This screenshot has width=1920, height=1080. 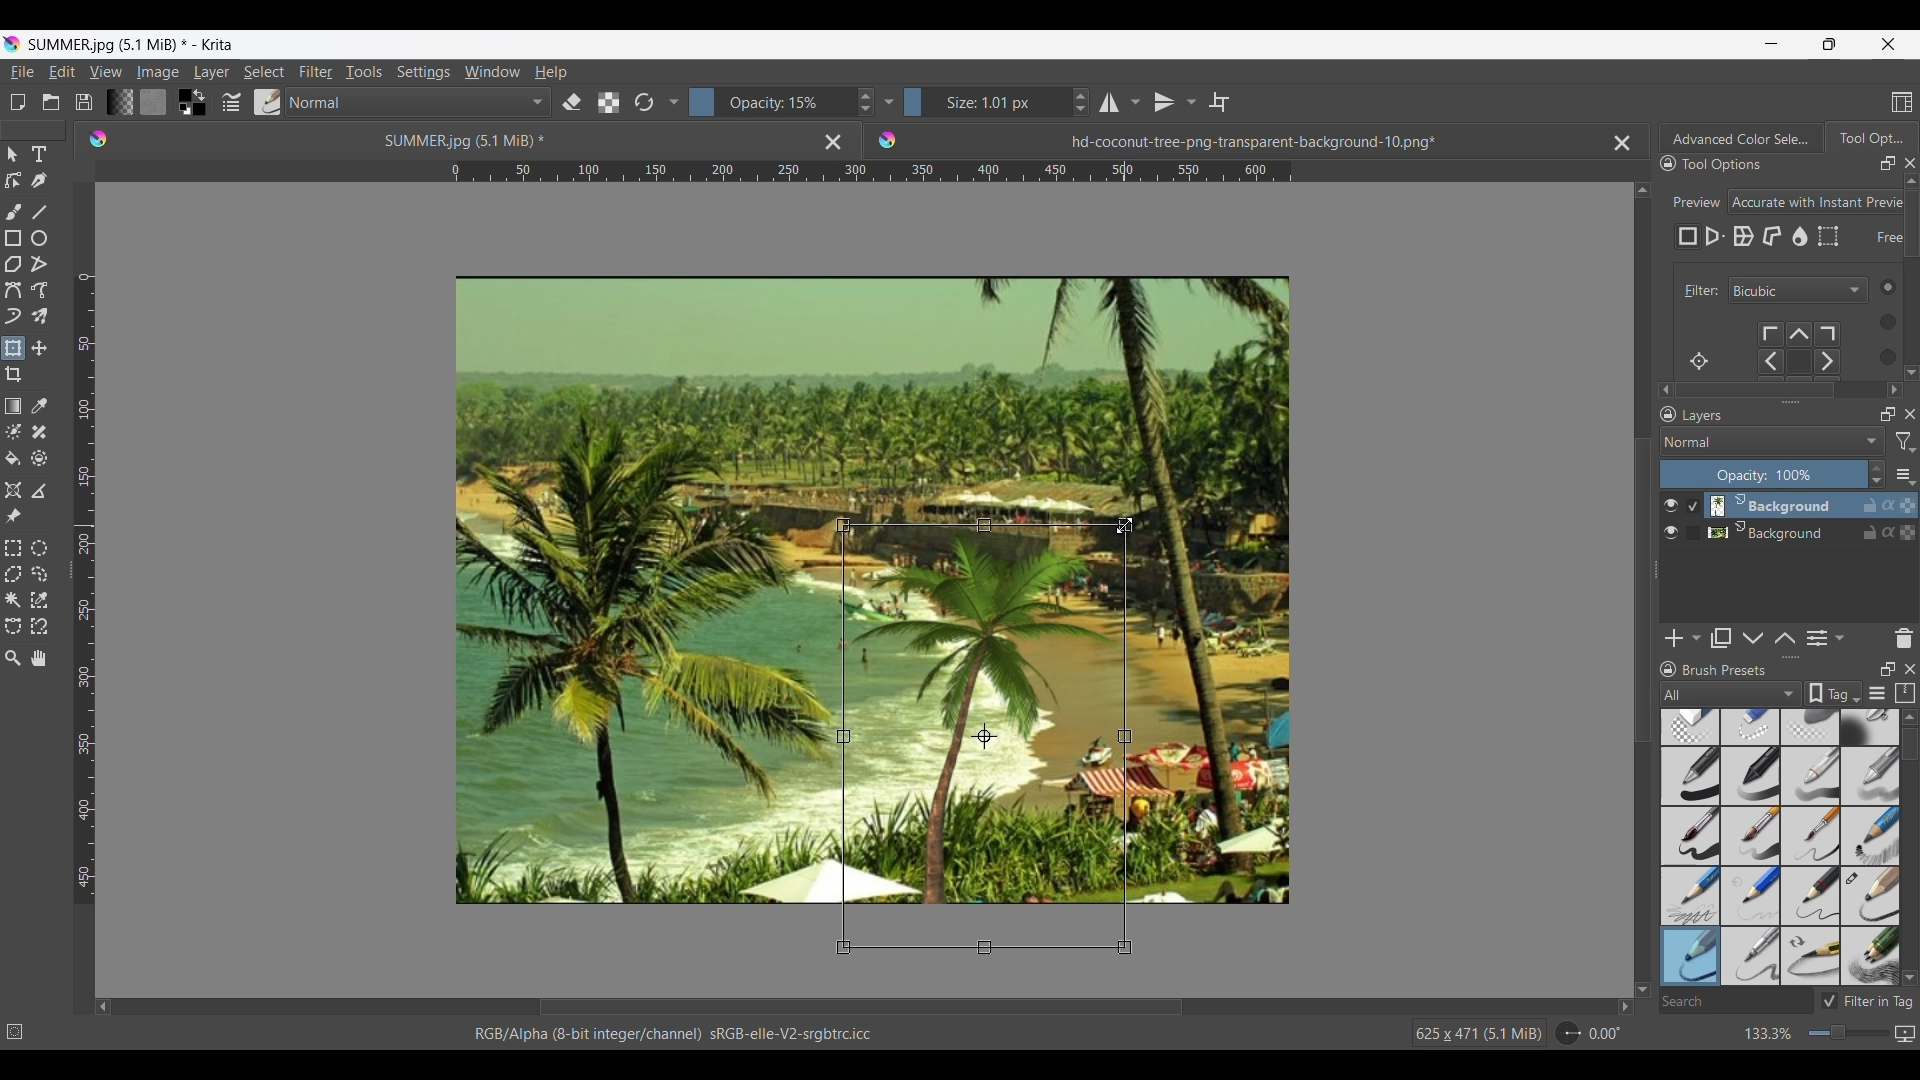 What do you see at coordinates (13, 458) in the screenshot?
I see `Fill` at bounding box center [13, 458].